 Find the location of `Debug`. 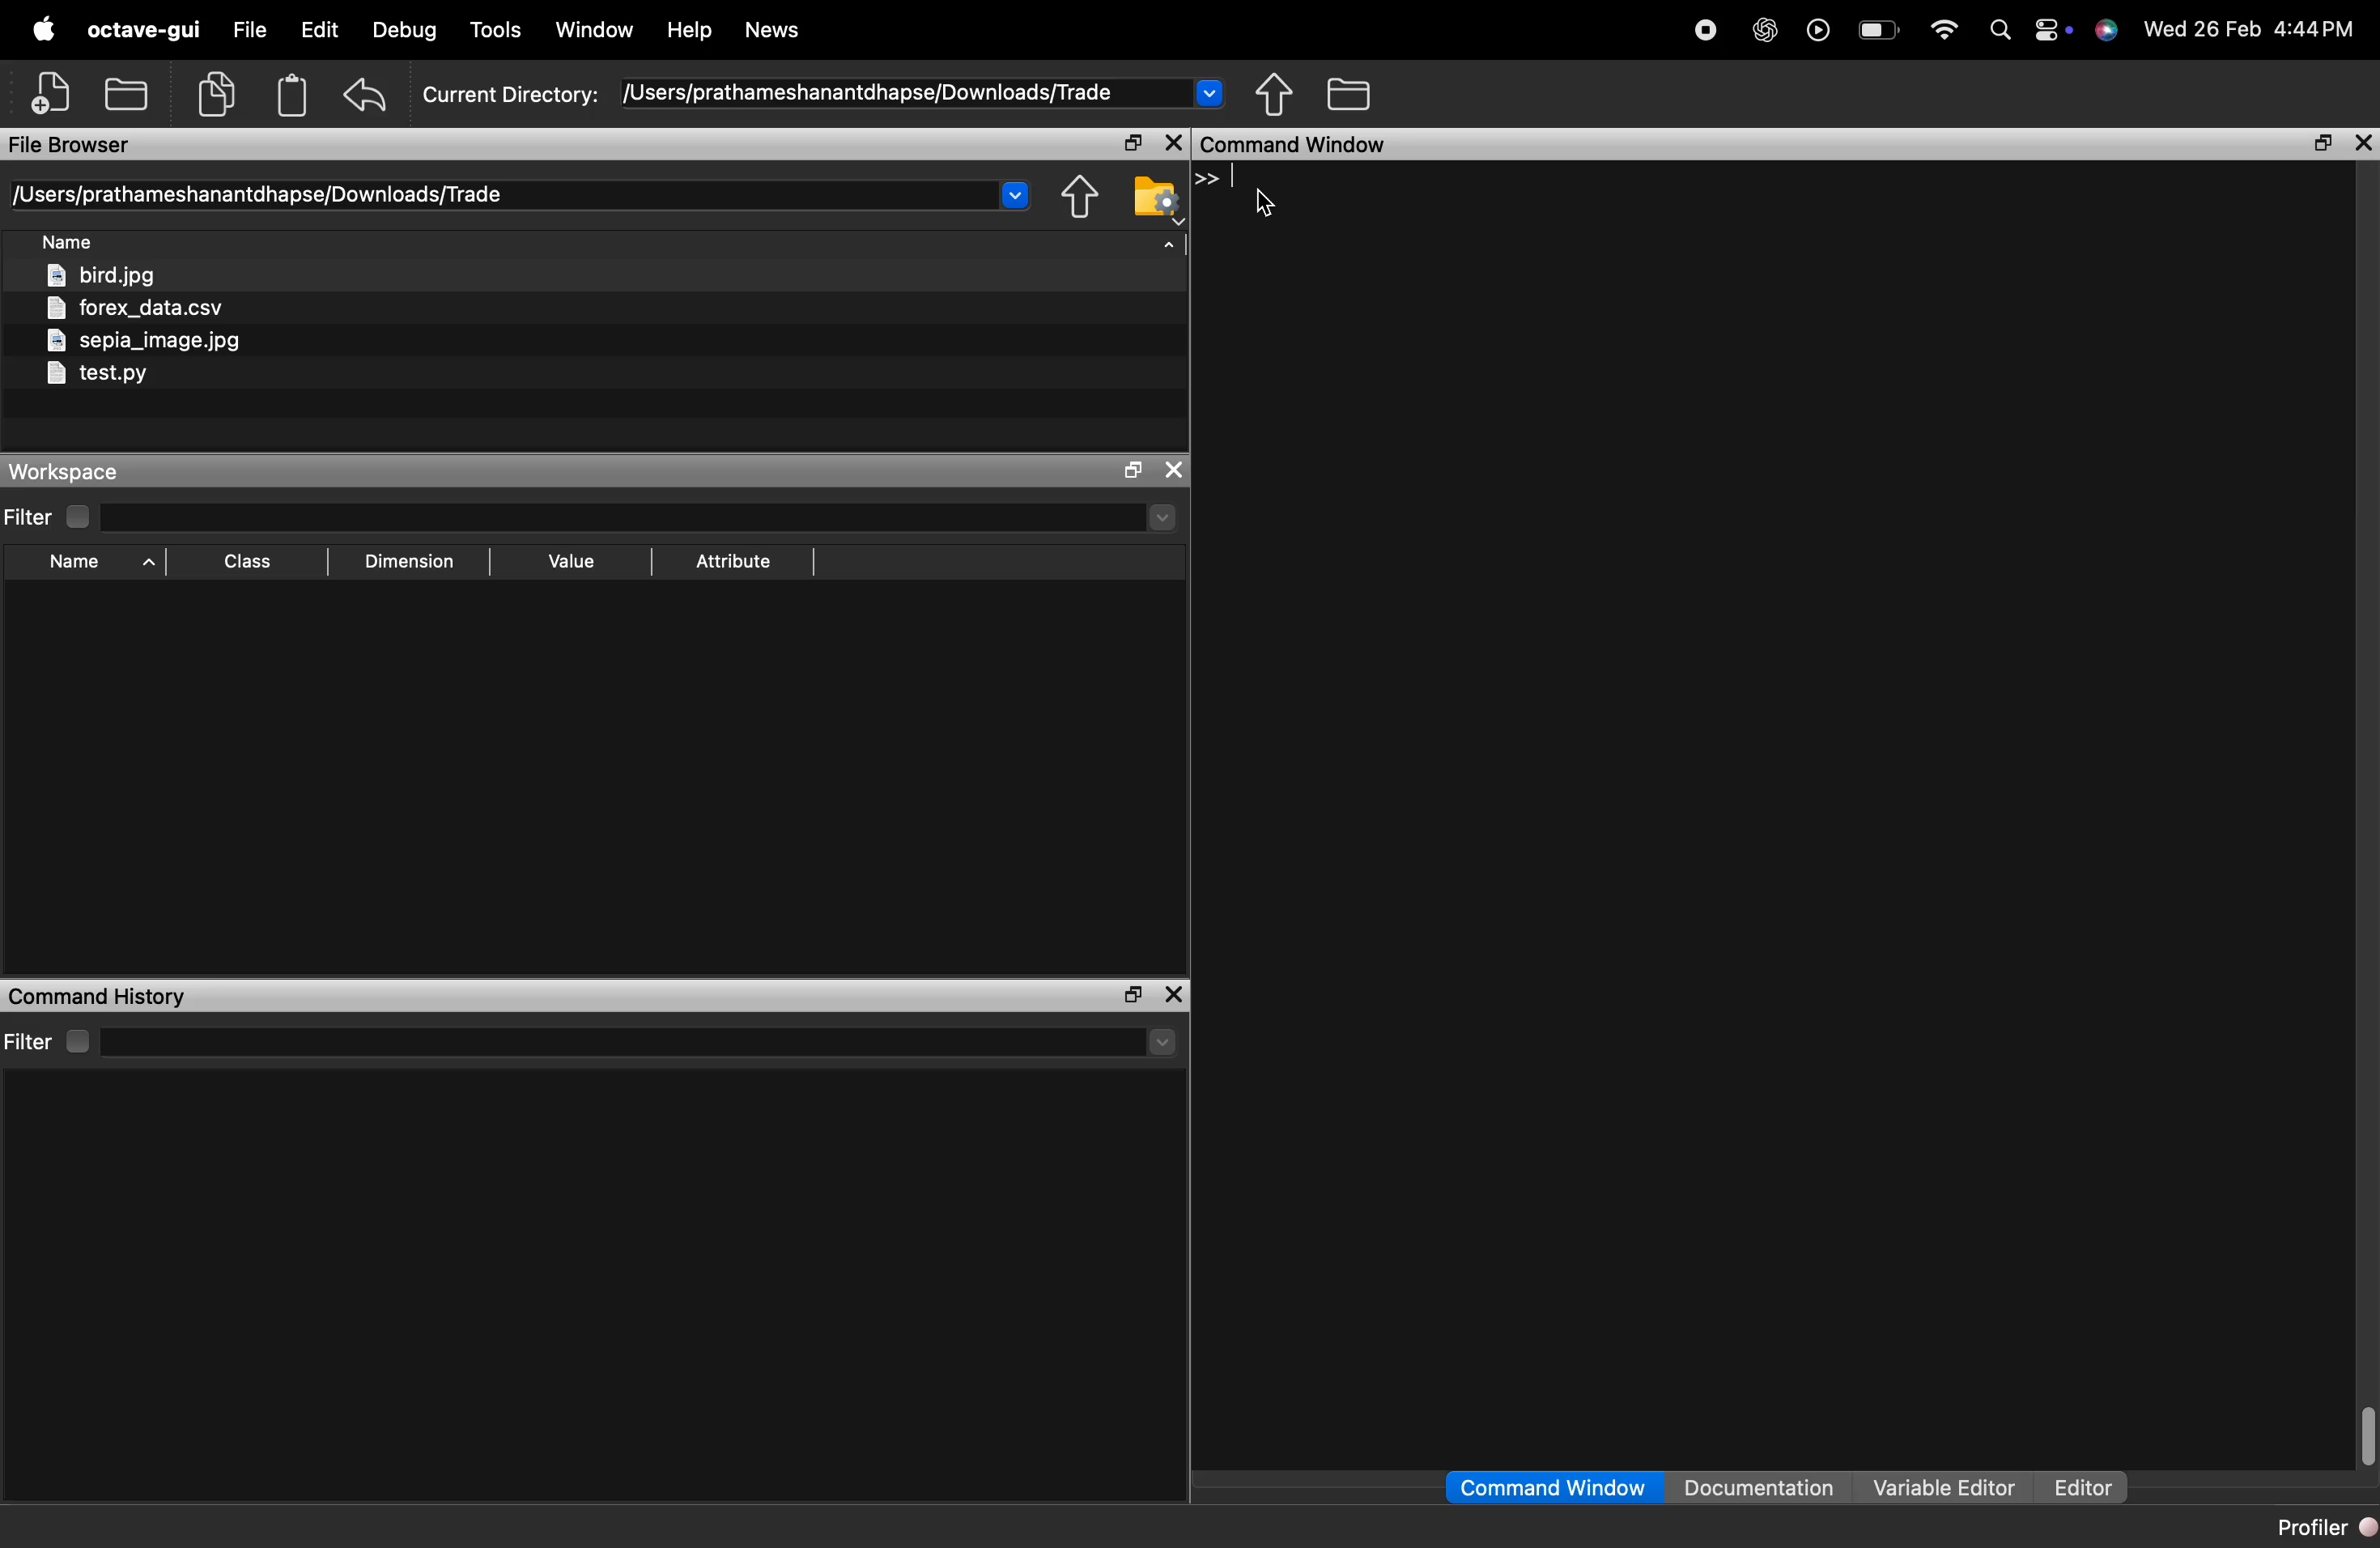

Debug is located at coordinates (405, 31).